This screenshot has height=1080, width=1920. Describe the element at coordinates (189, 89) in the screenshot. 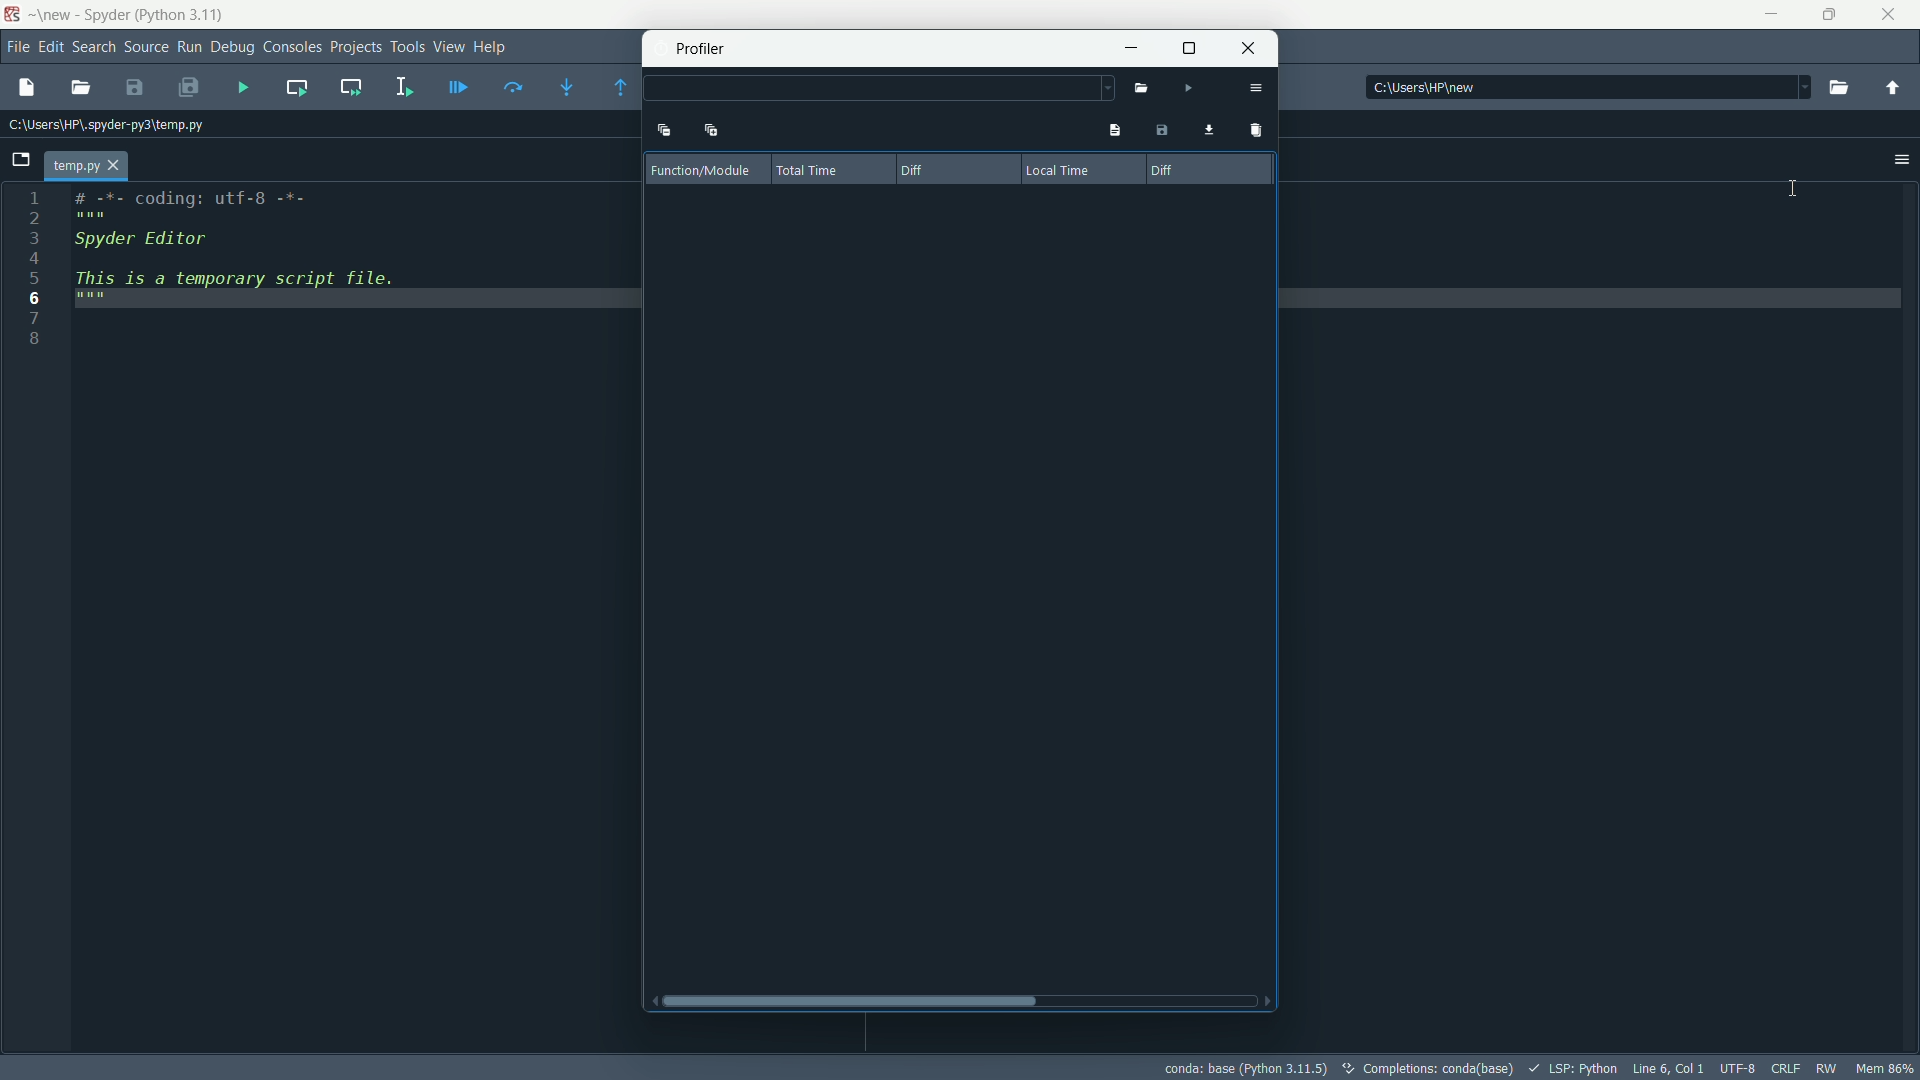

I see `save all files` at that location.